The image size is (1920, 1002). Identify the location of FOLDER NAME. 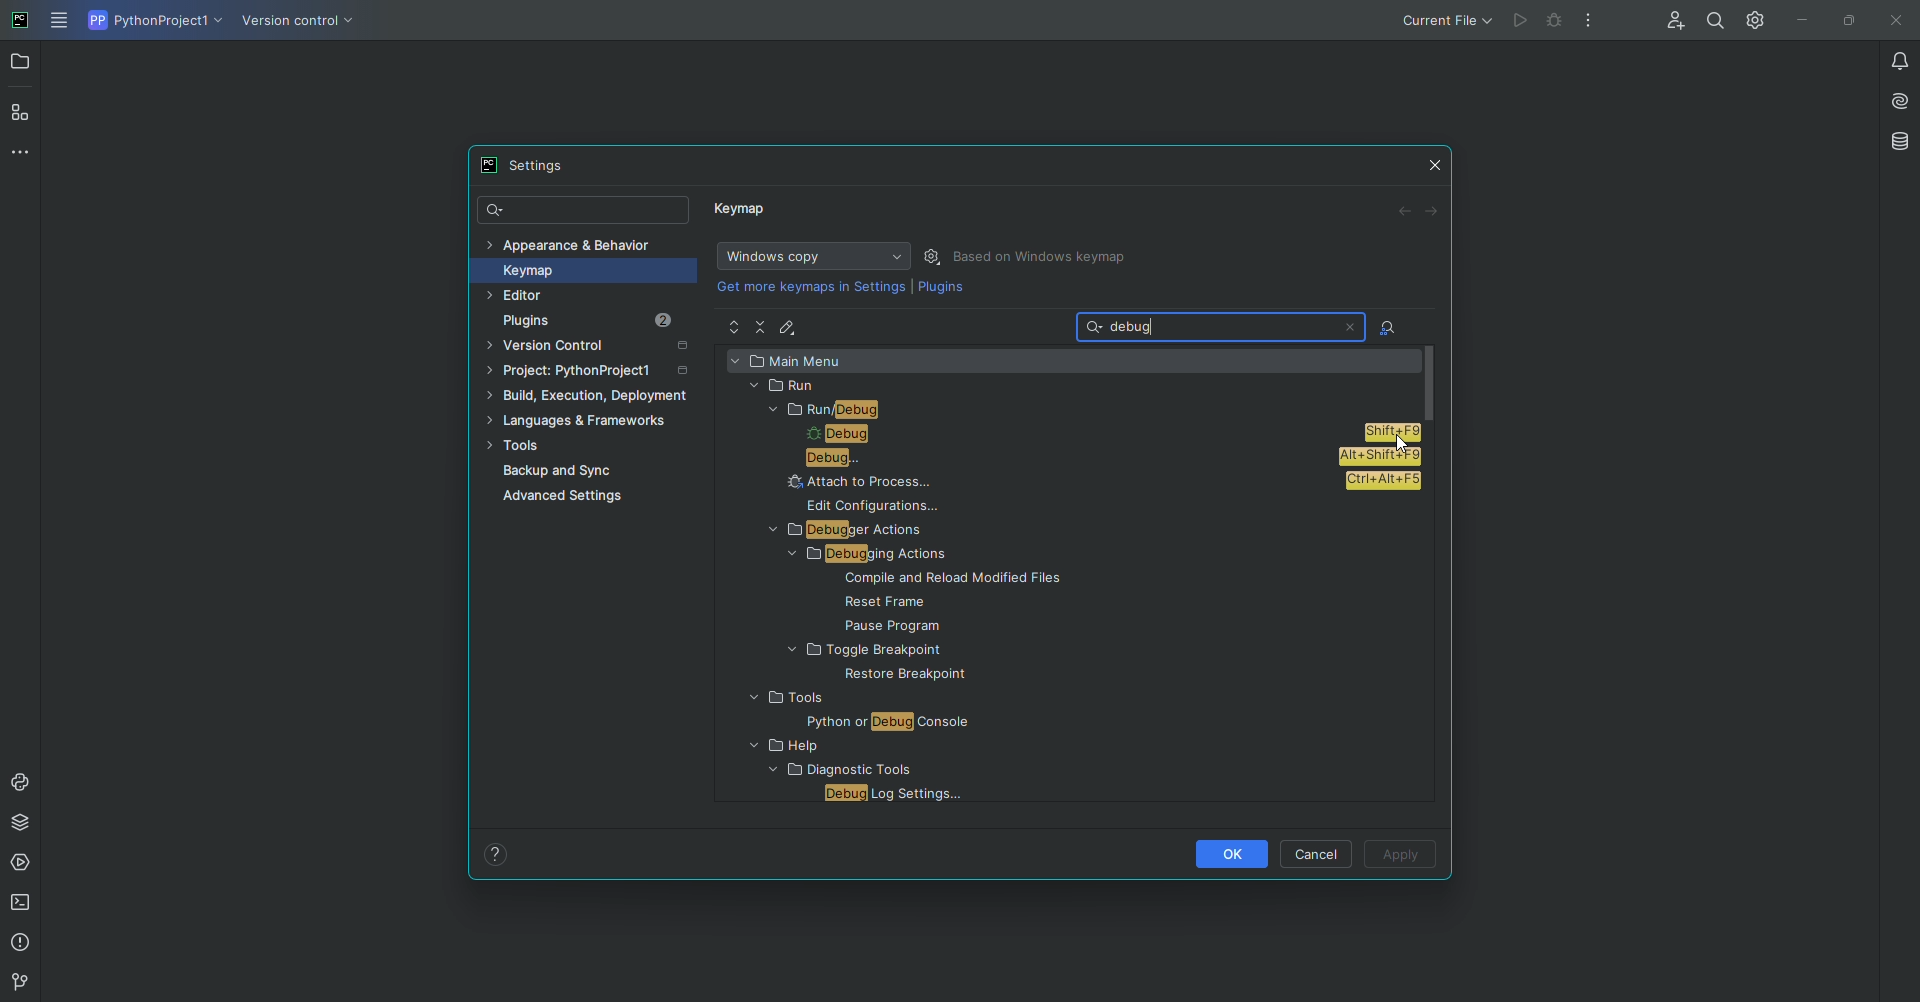
(836, 699).